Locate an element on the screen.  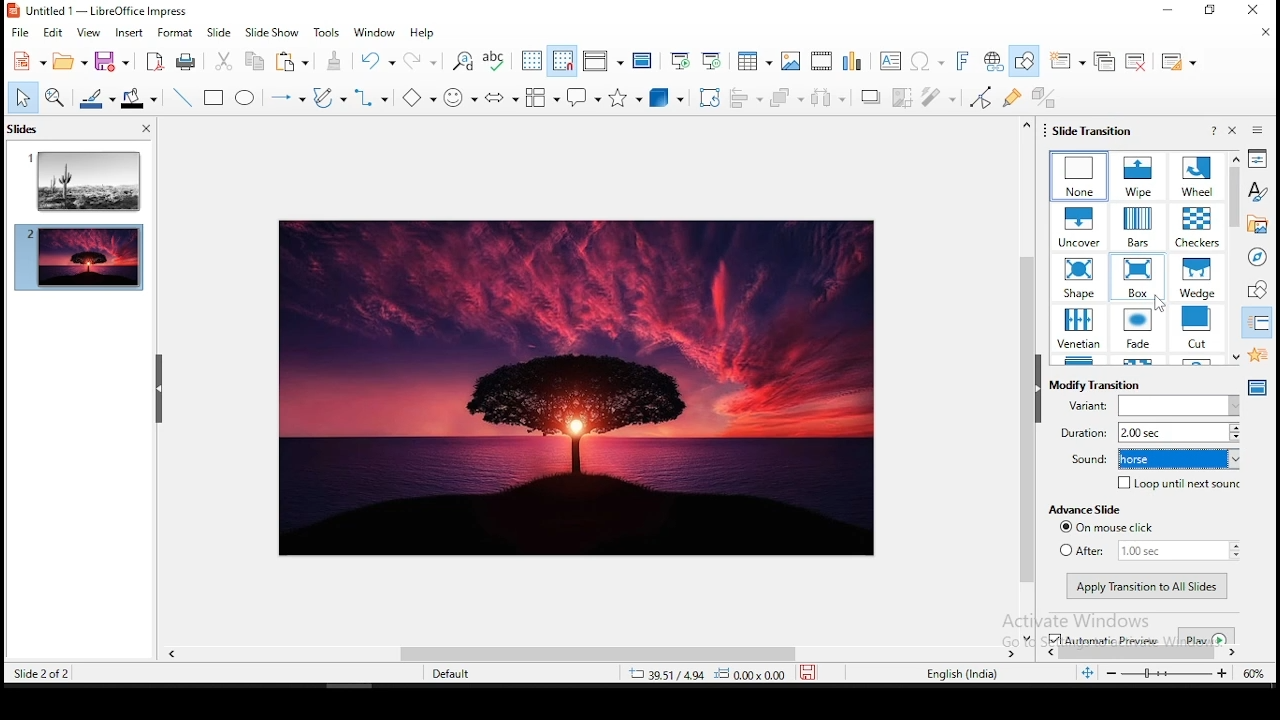
hyperlink is located at coordinates (995, 60).